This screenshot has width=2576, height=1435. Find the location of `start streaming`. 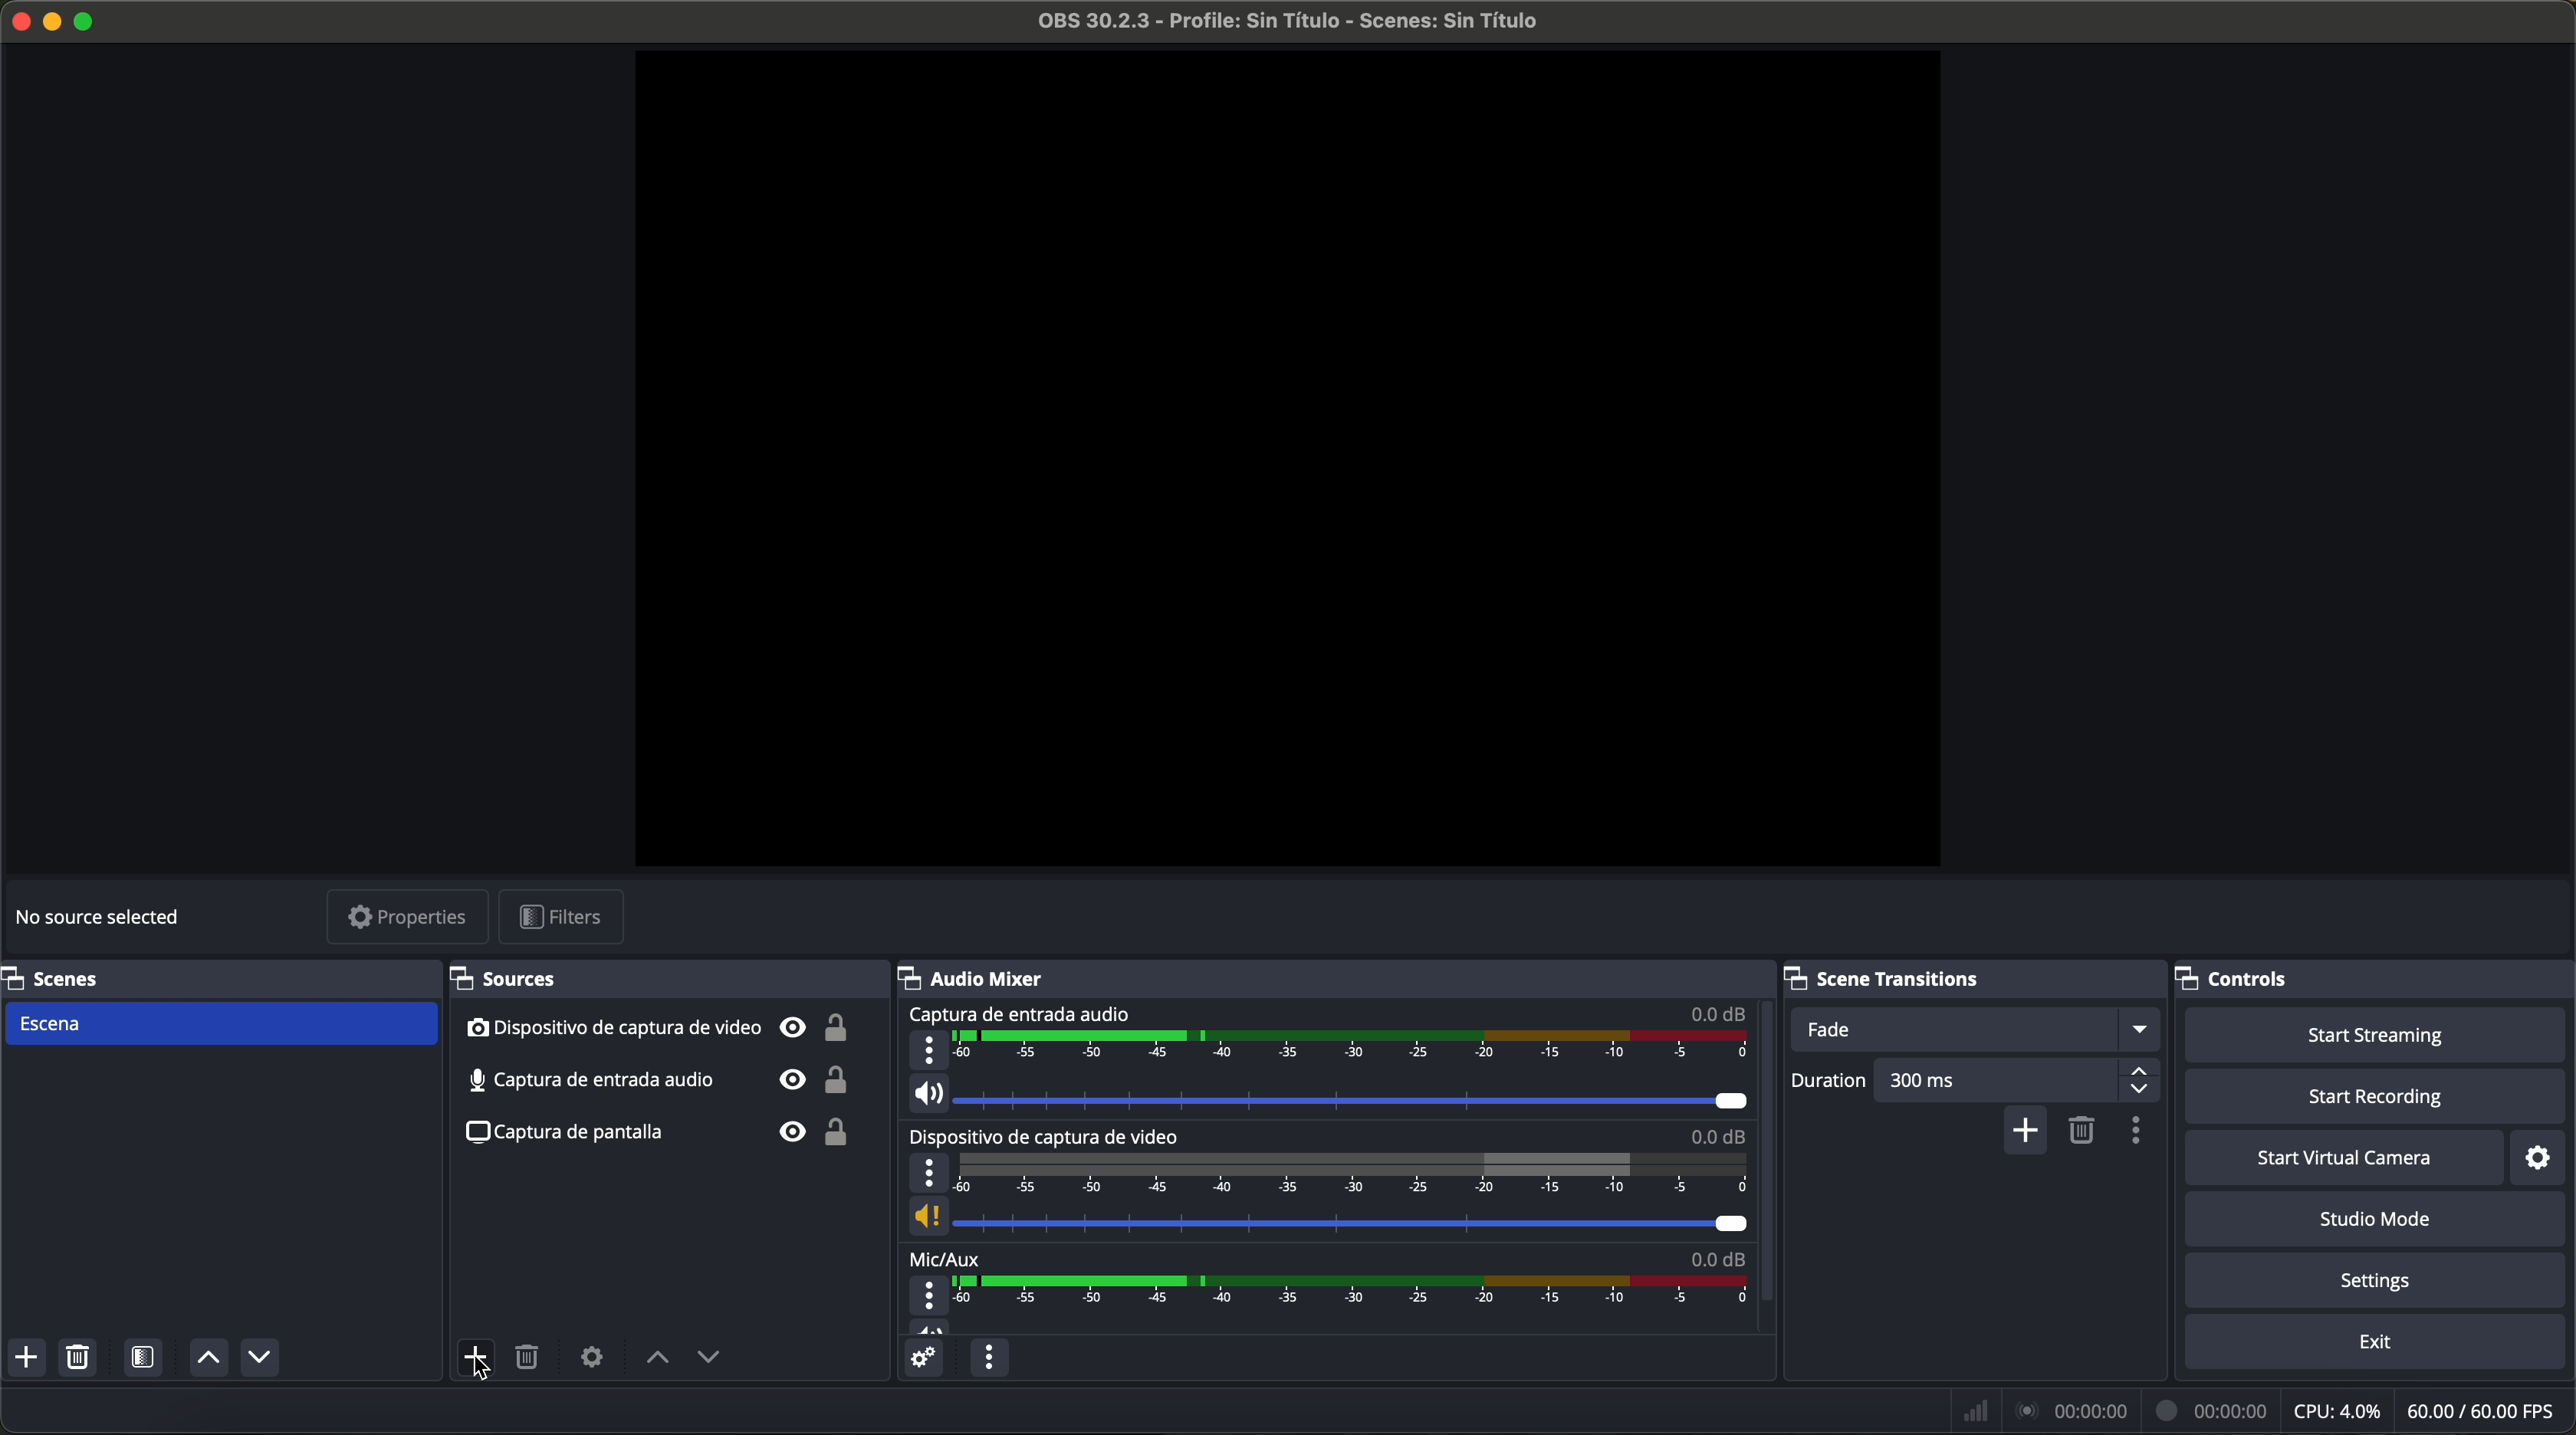

start streaming is located at coordinates (2368, 1033).